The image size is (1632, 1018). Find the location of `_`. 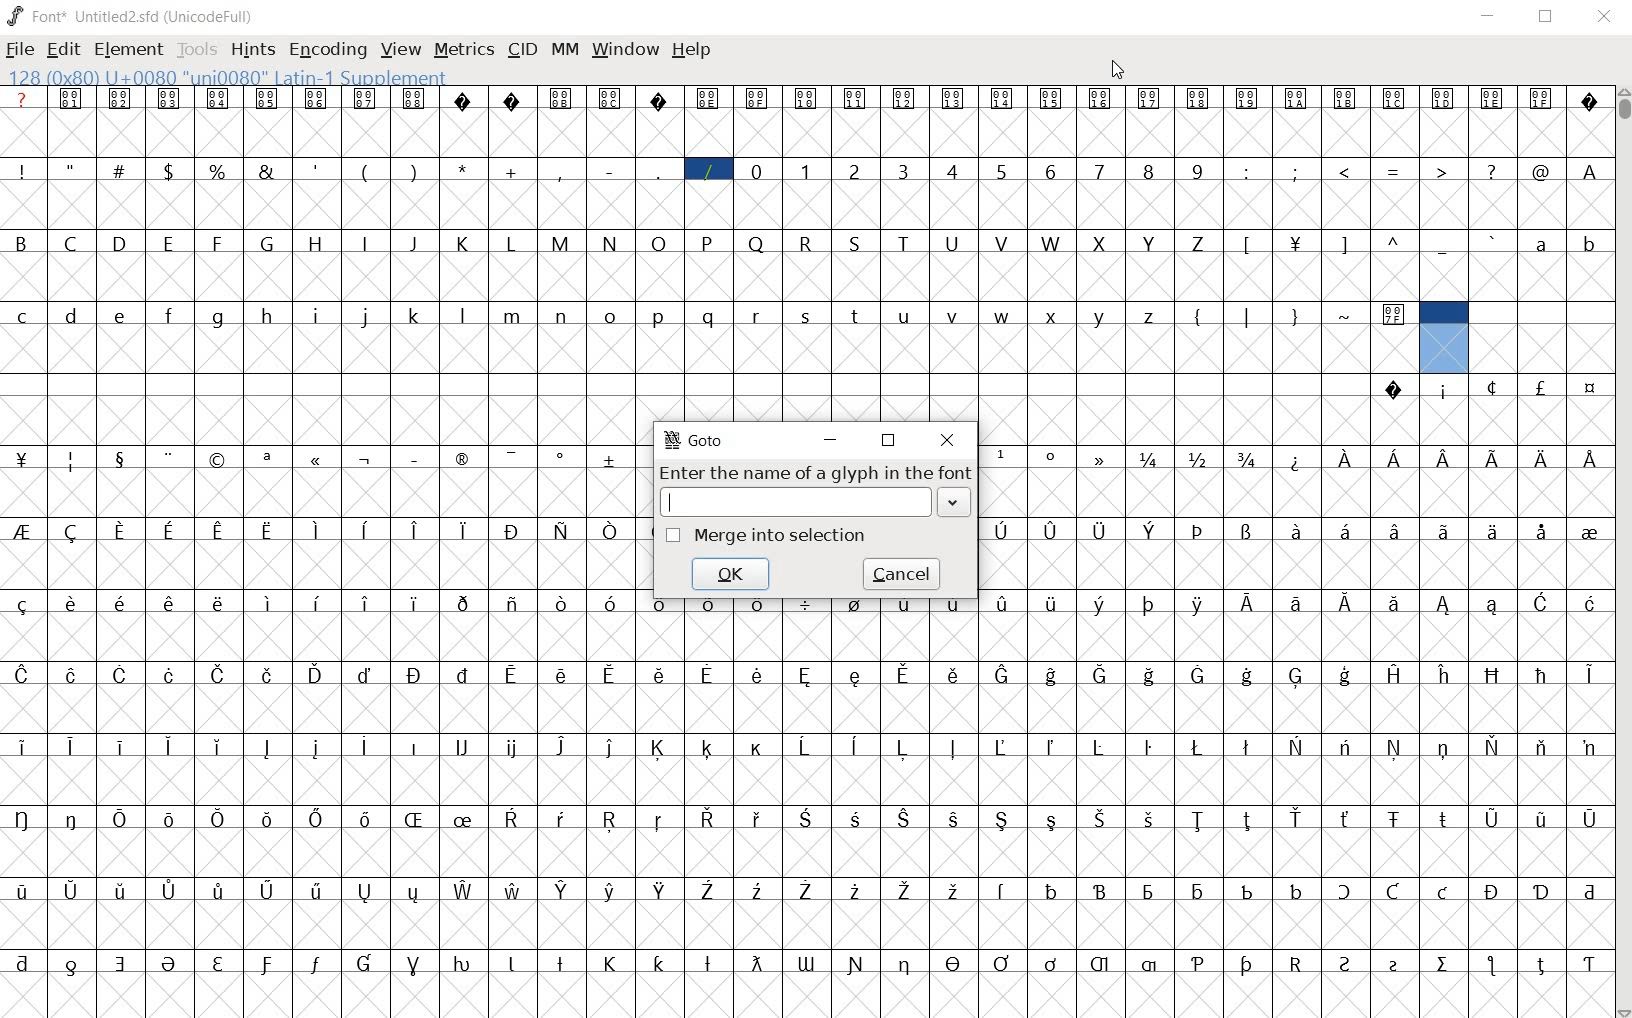

_ is located at coordinates (661, 171).